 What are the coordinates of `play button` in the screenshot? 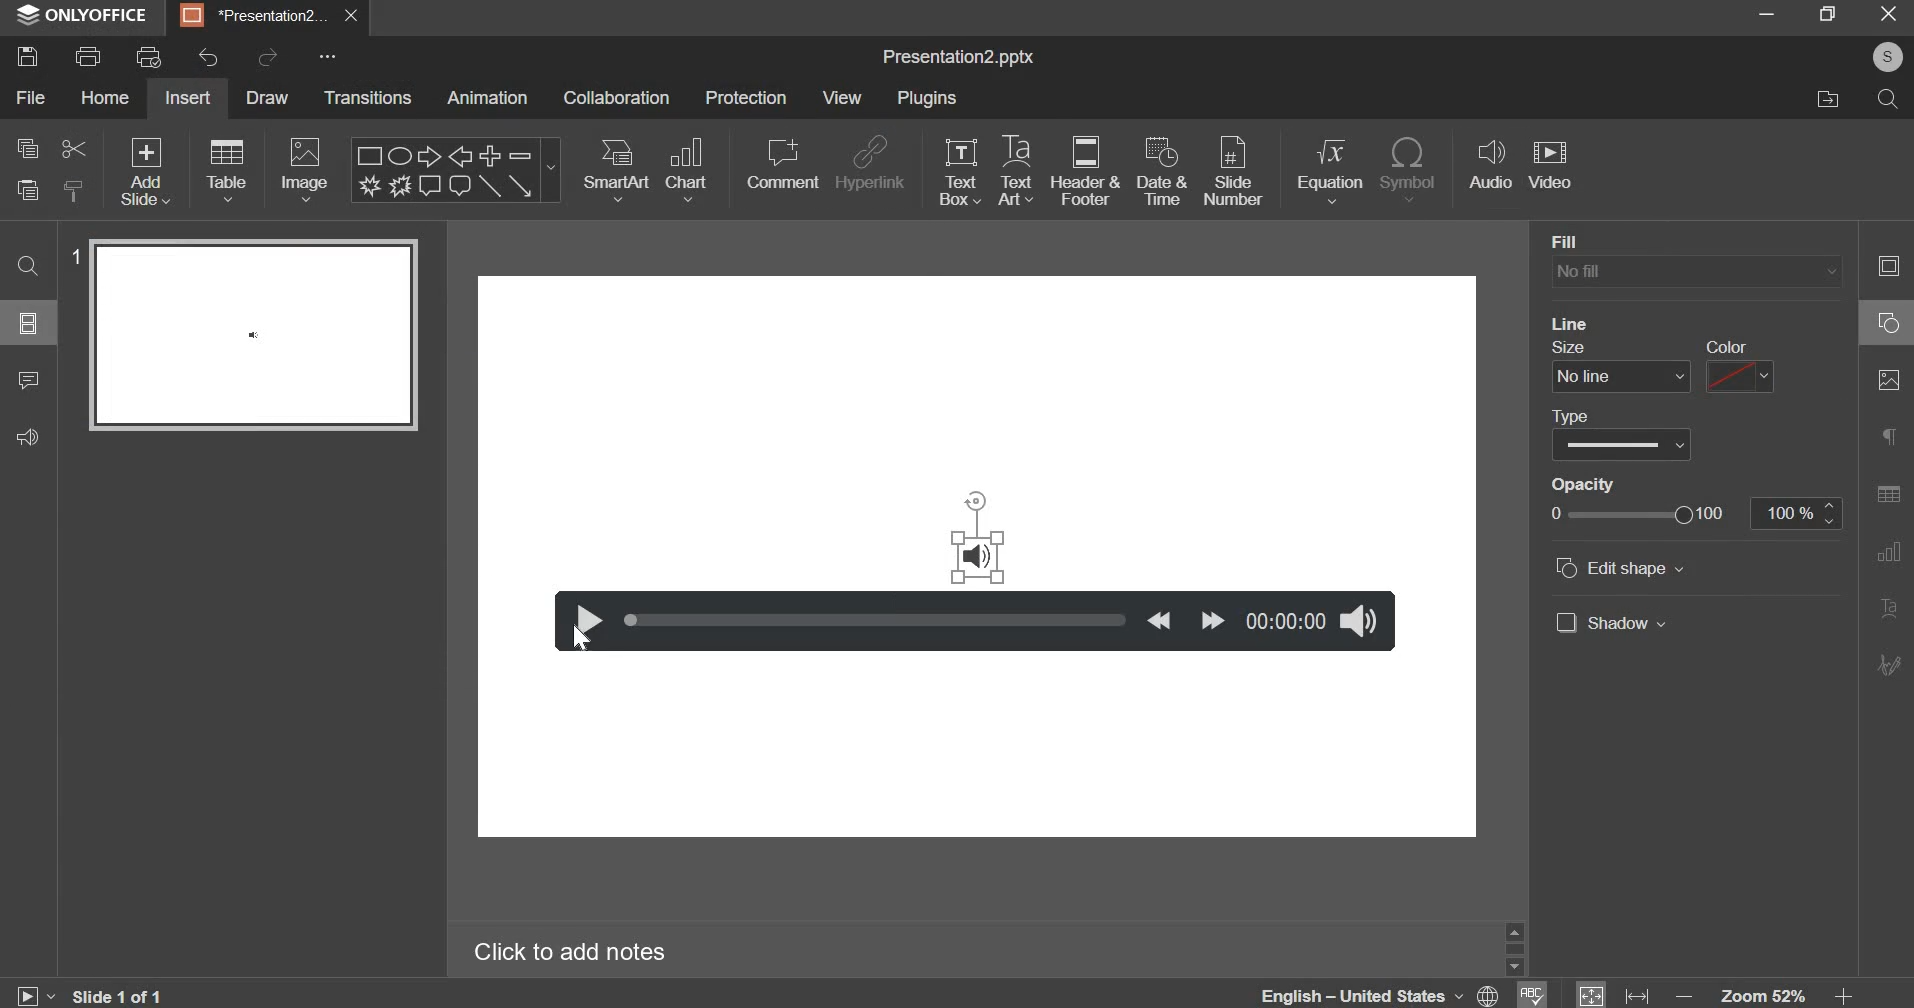 It's located at (583, 620).